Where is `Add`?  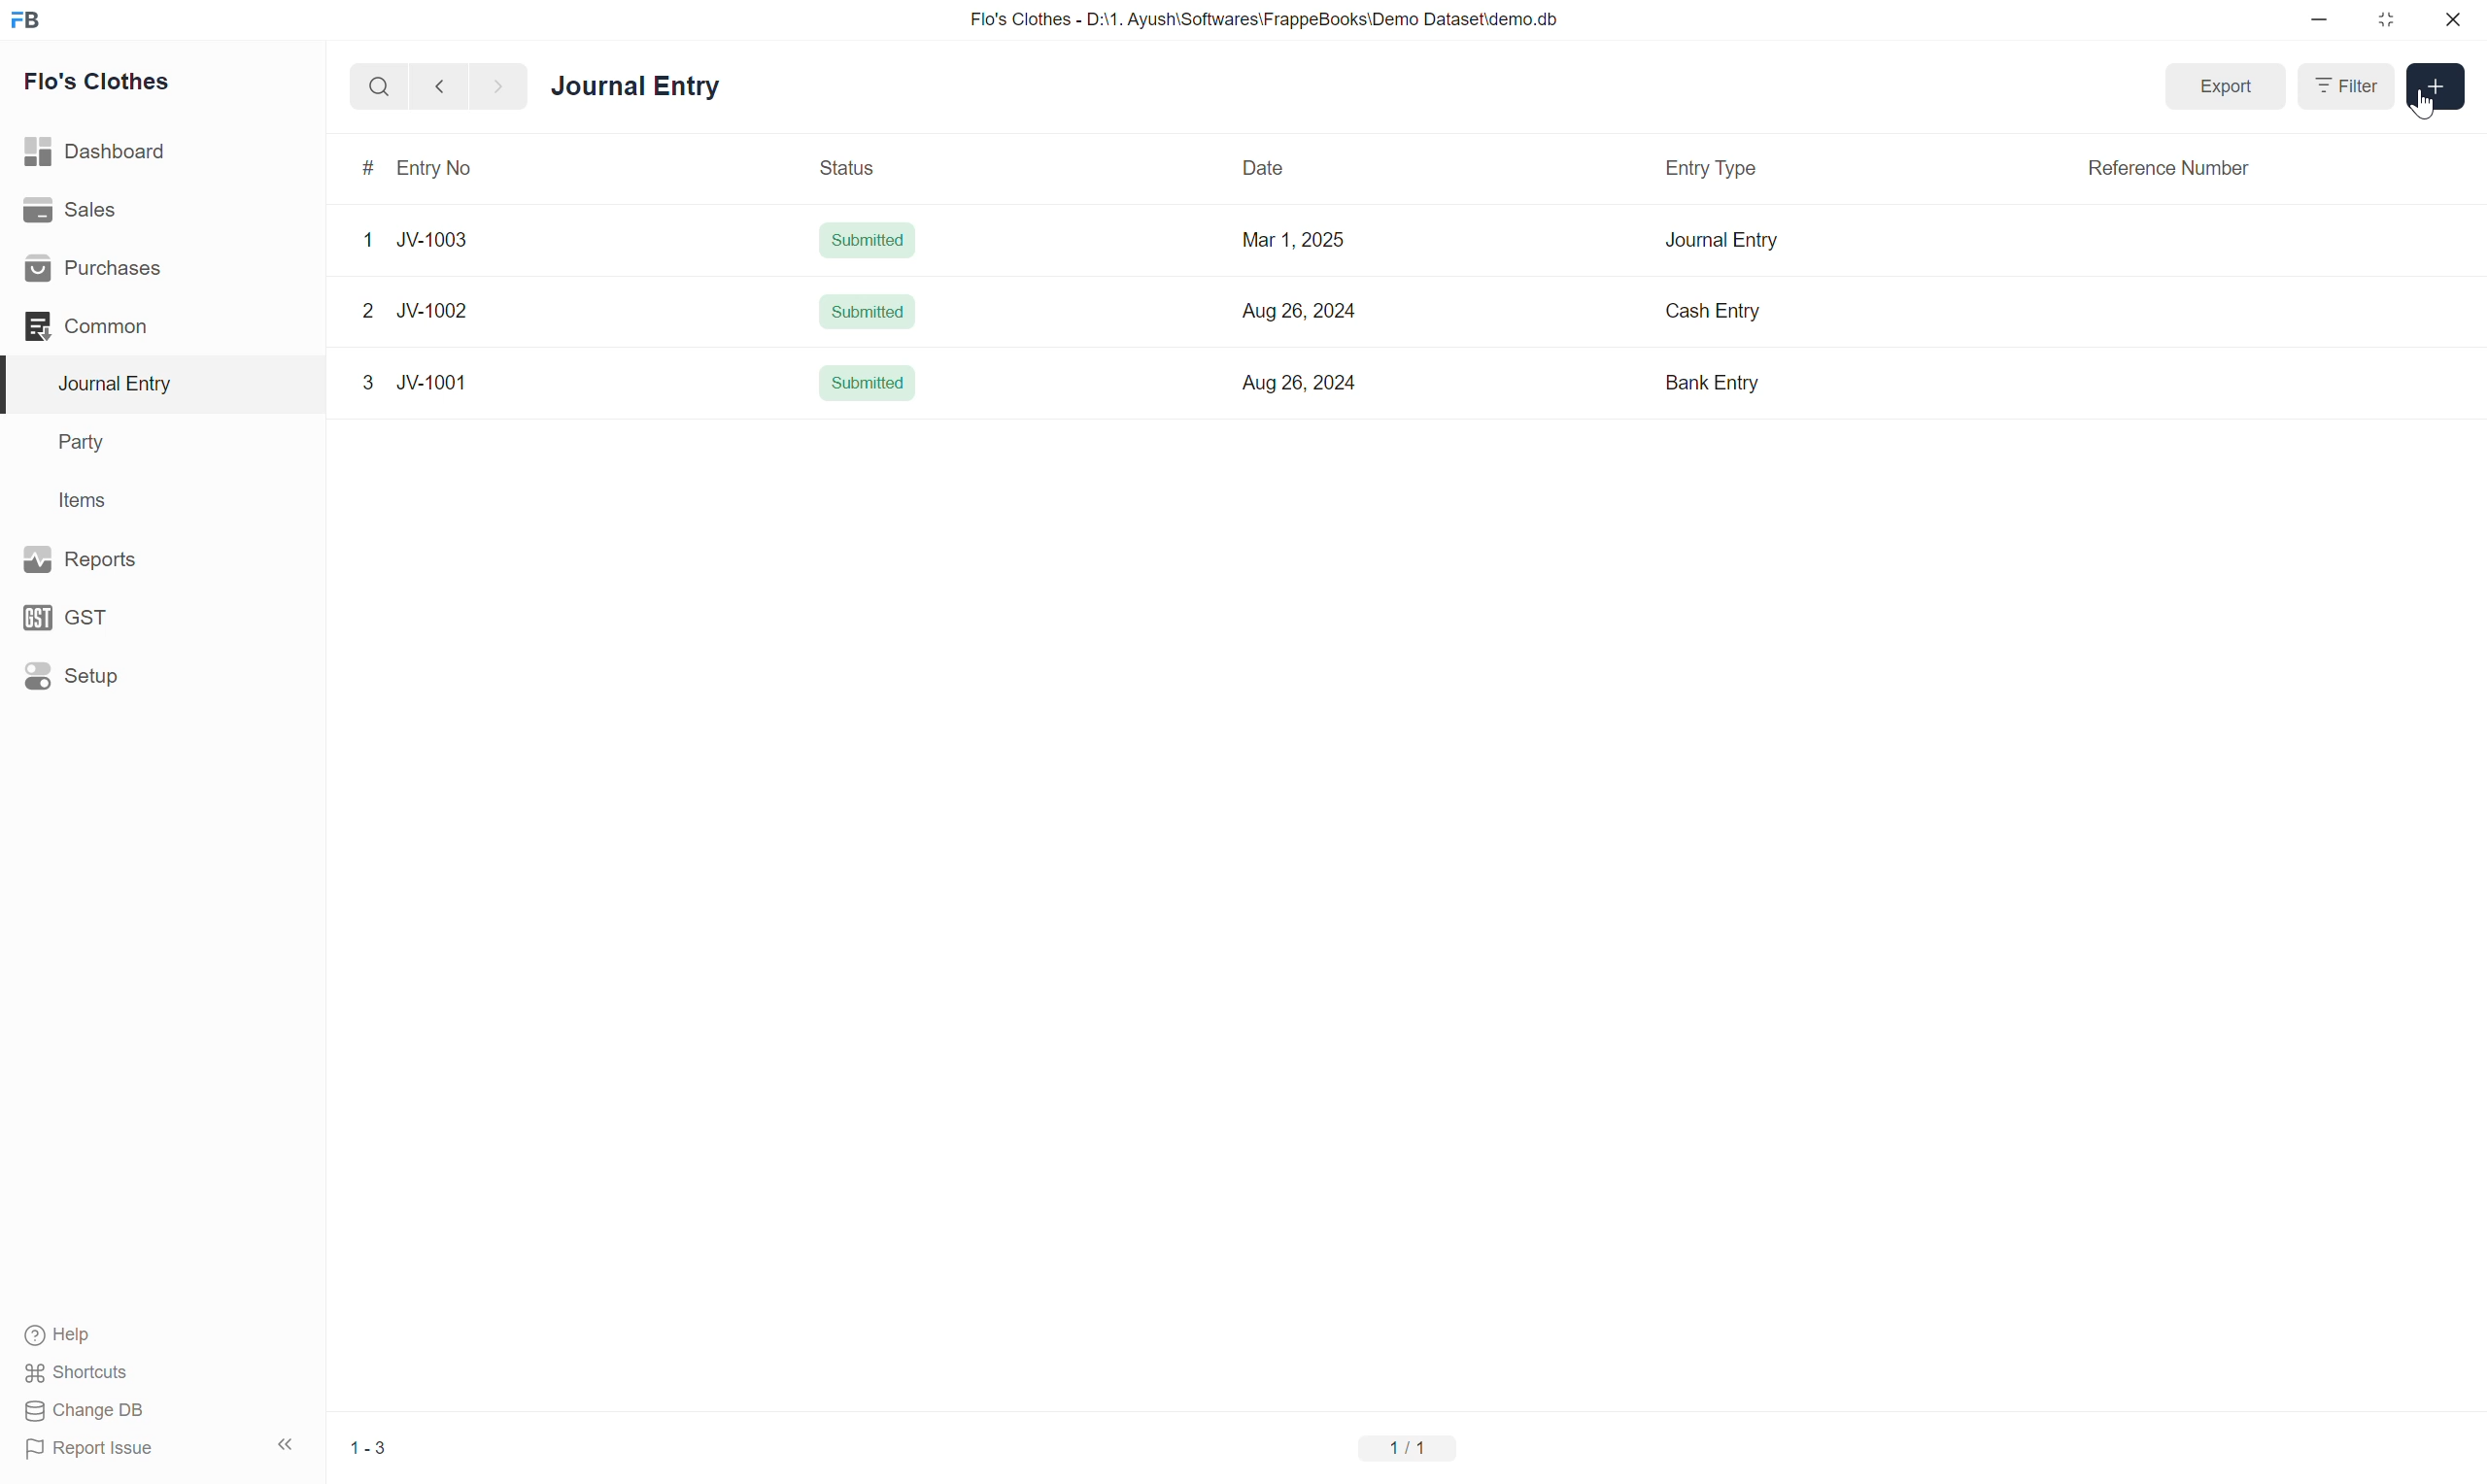 Add is located at coordinates (2436, 88).